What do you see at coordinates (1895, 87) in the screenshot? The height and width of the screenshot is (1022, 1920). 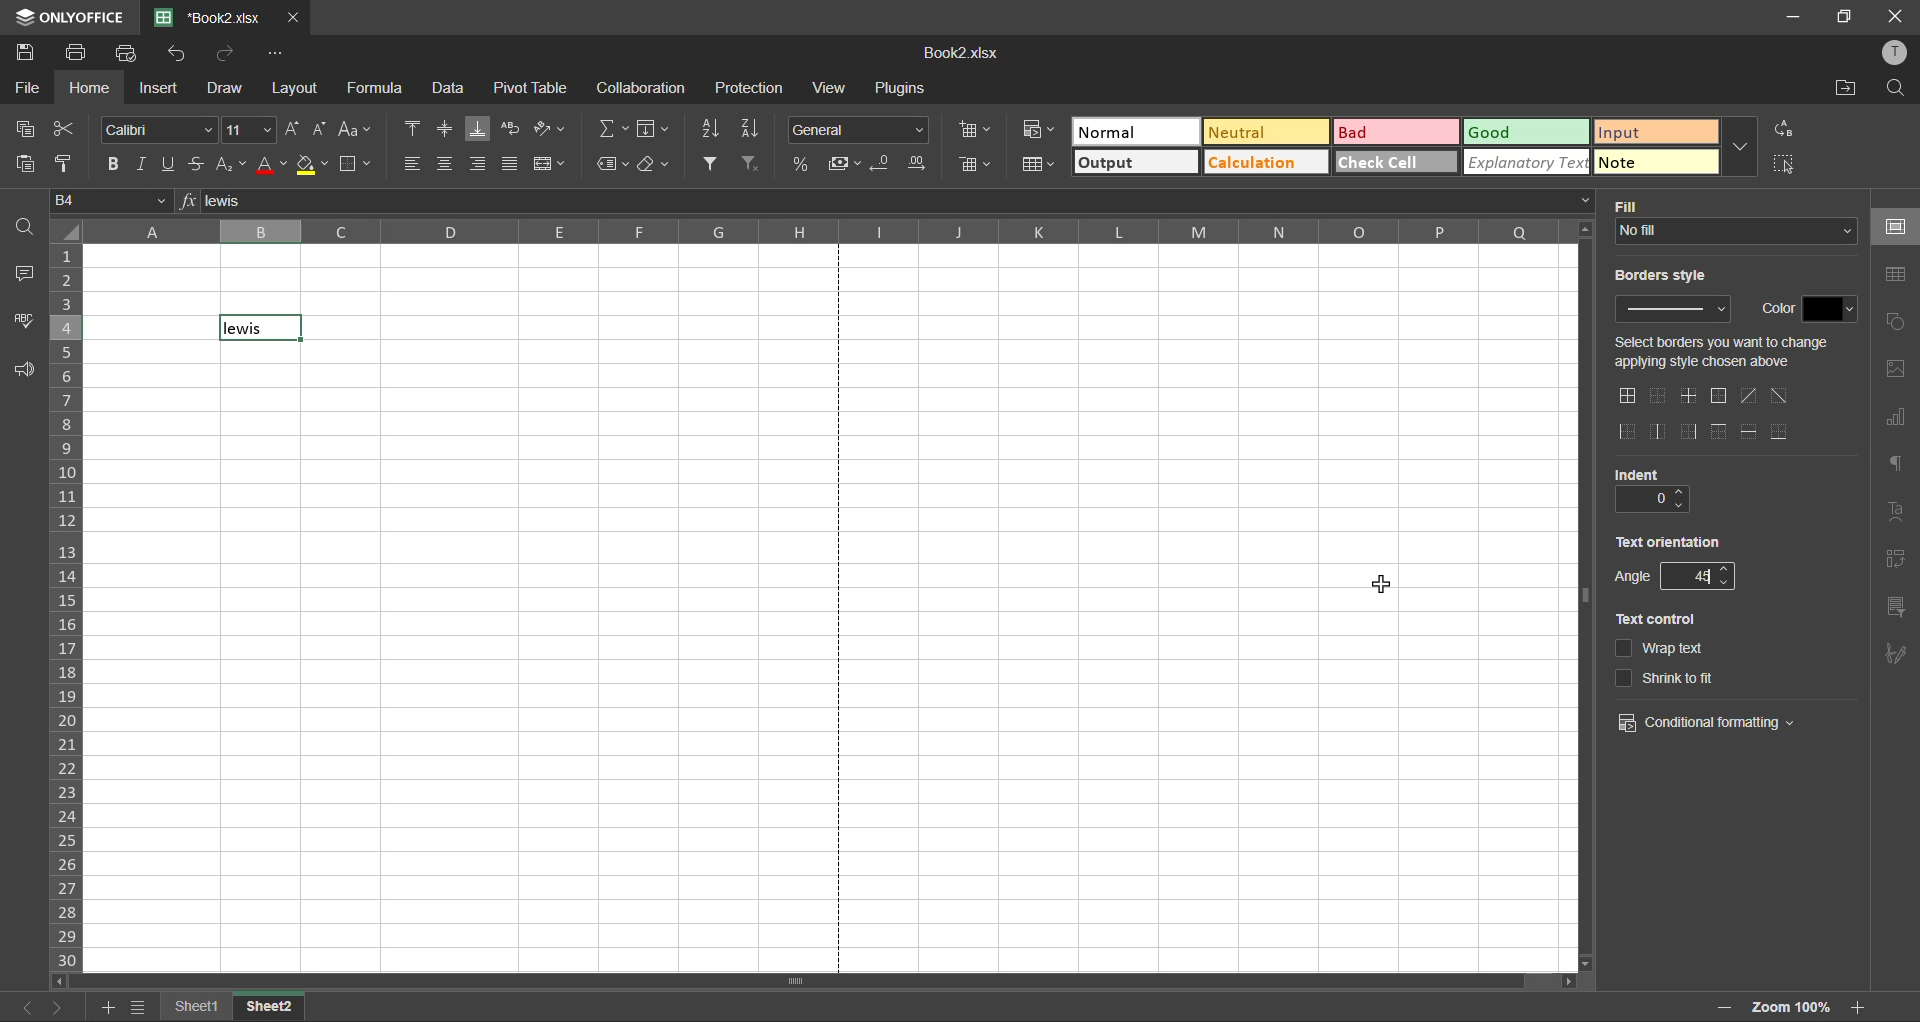 I see `find` at bounding box center [1895, 87].